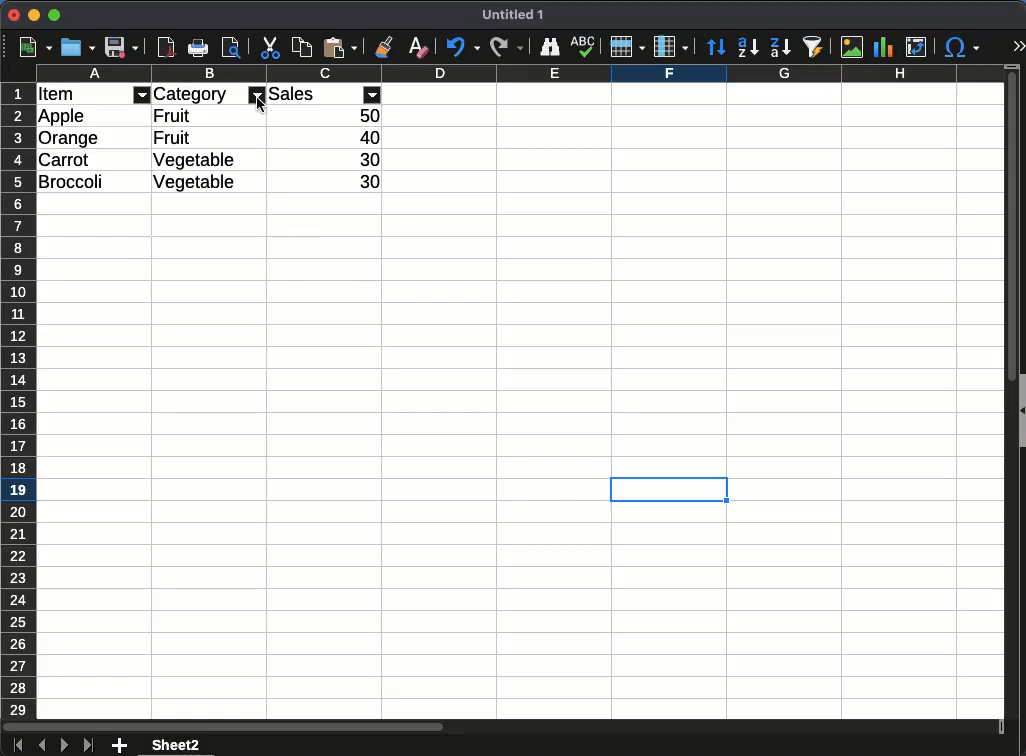  Describe the element at coordinates (201, 183) in the screenshot. I see `vegetable` at that location.